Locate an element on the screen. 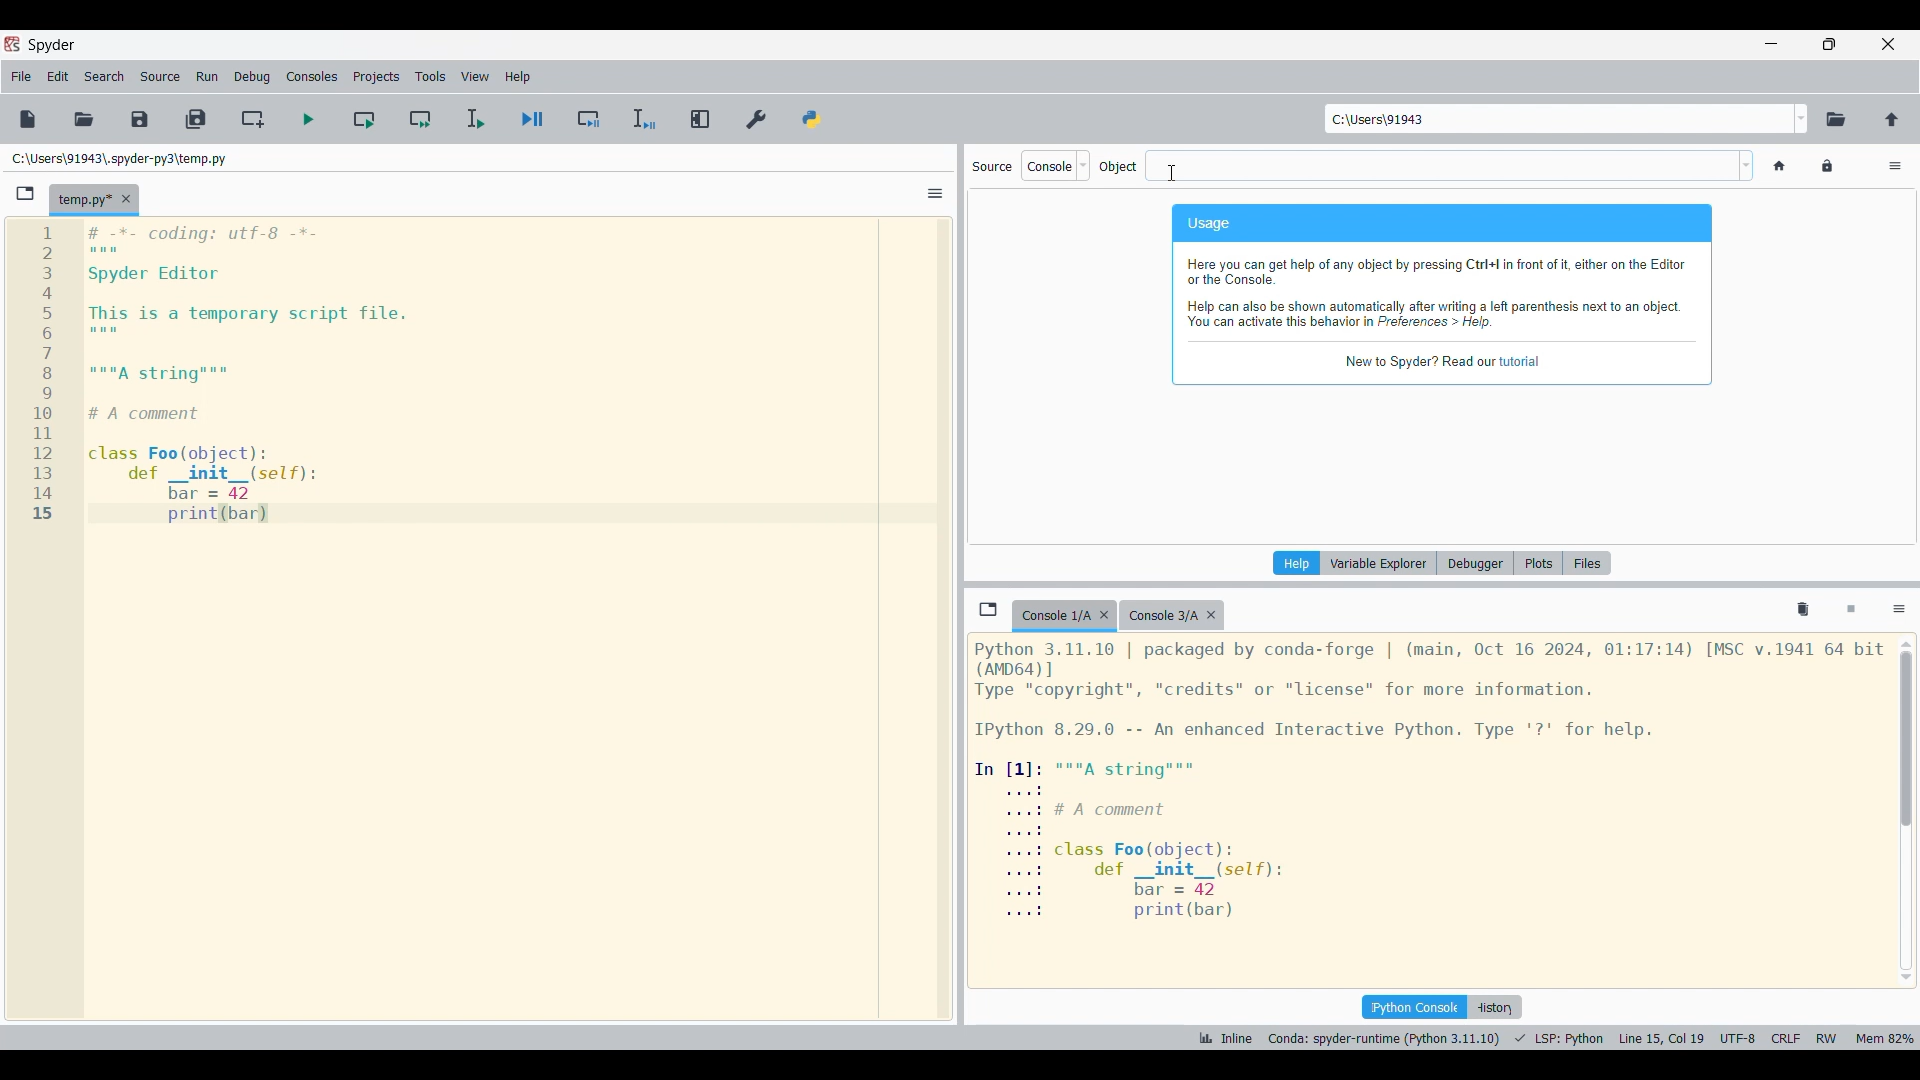  Current tab is located at coordinates (82, 200).